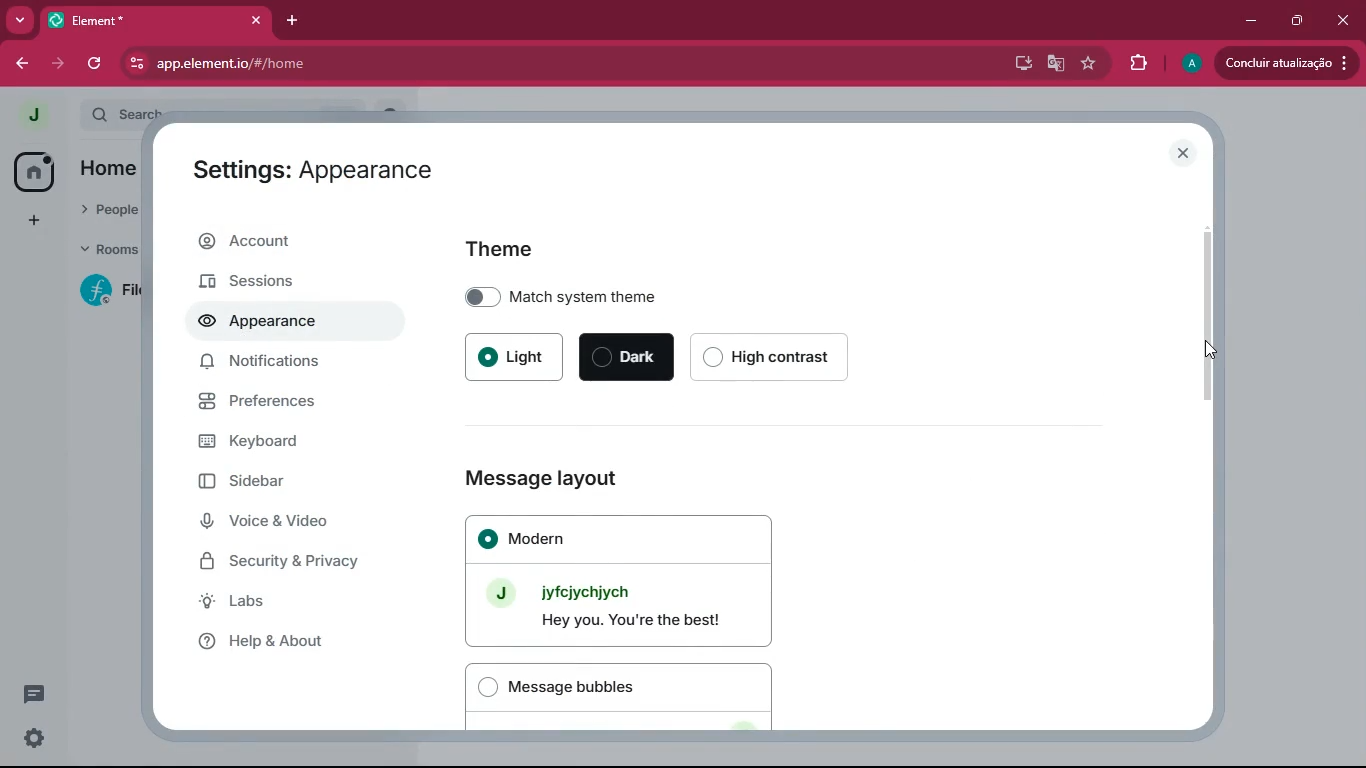 The image size is (1366, 768). I want to click on profile picture, so click(31, 114).